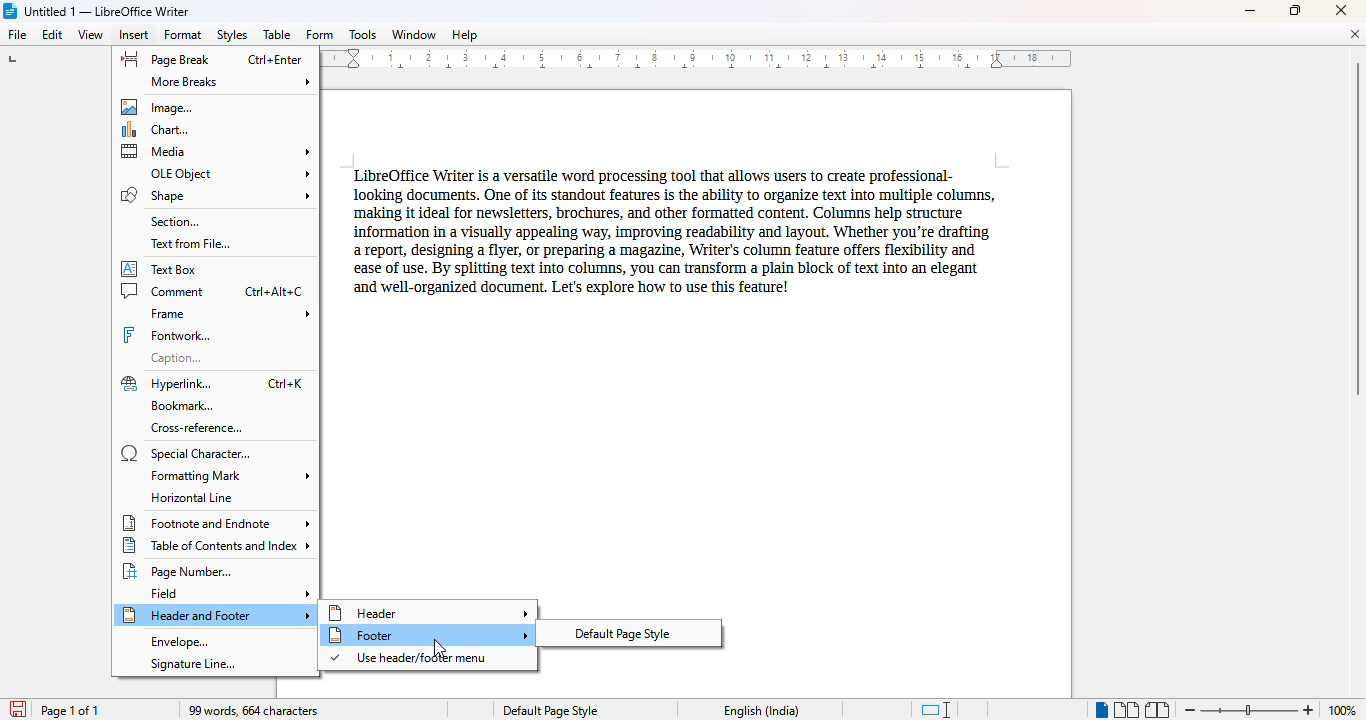 This screenshot has width=1366, height=720. I want to click on chart, so click(161, 129).